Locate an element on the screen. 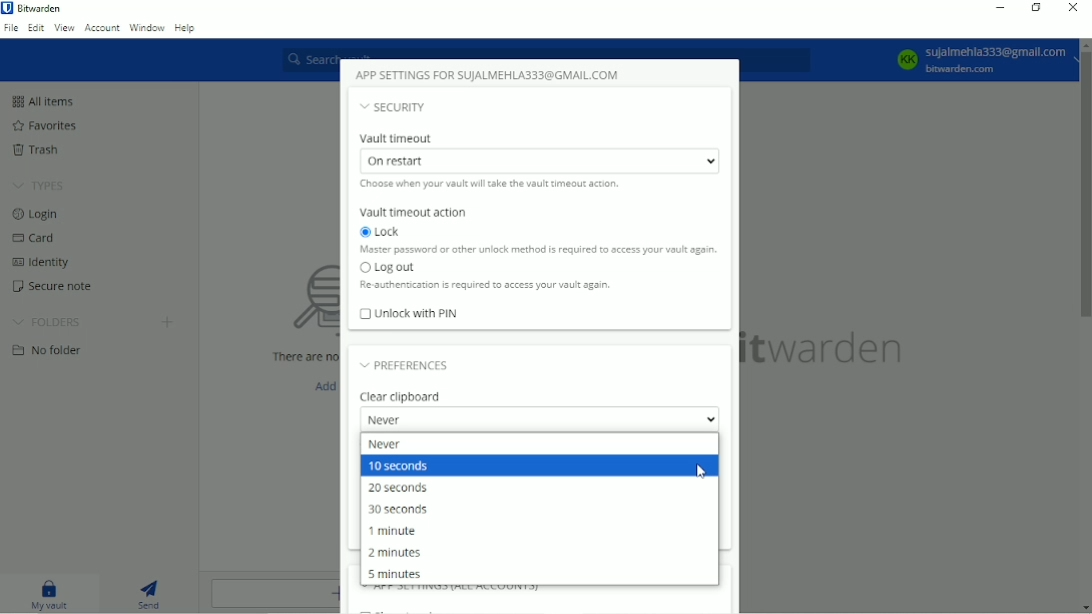 Image resolution: width=1092 pixels, height=614 pixels. Minimize is located at coordinates (1001, 8).